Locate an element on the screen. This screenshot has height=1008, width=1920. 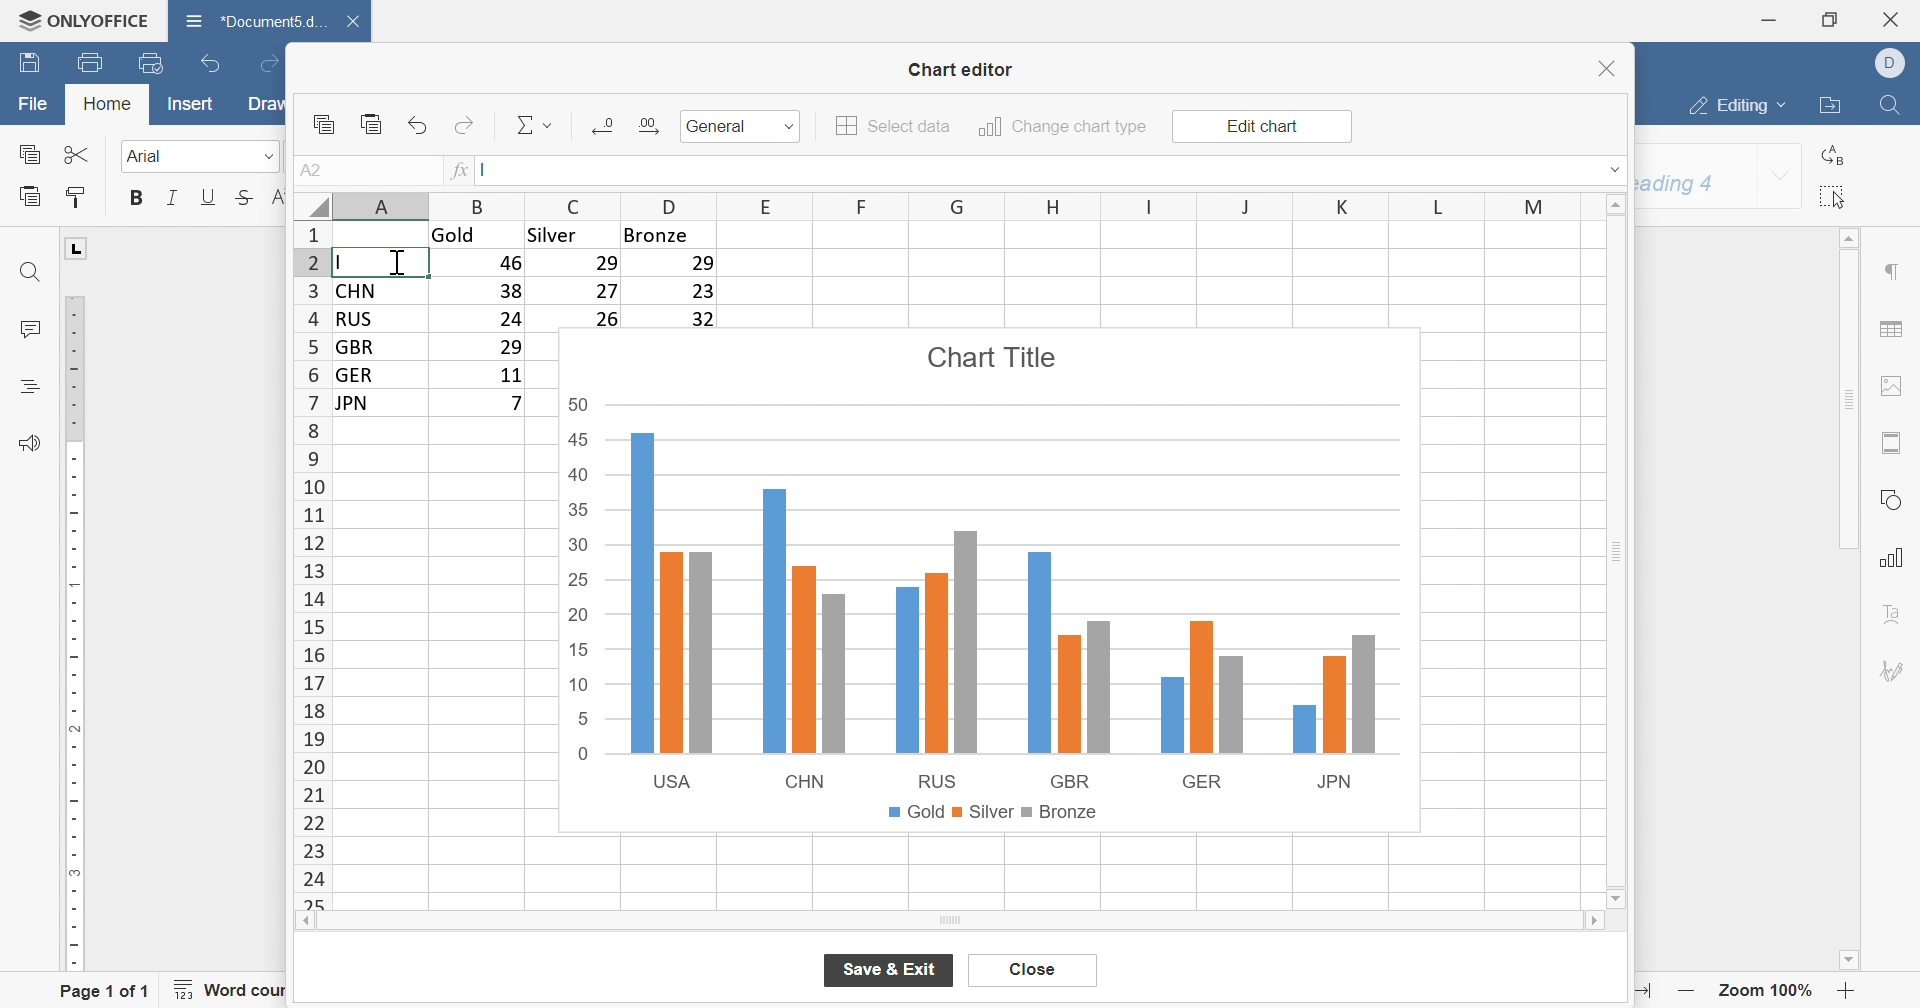
paragraph settings is located at coordinates (1891, 271).